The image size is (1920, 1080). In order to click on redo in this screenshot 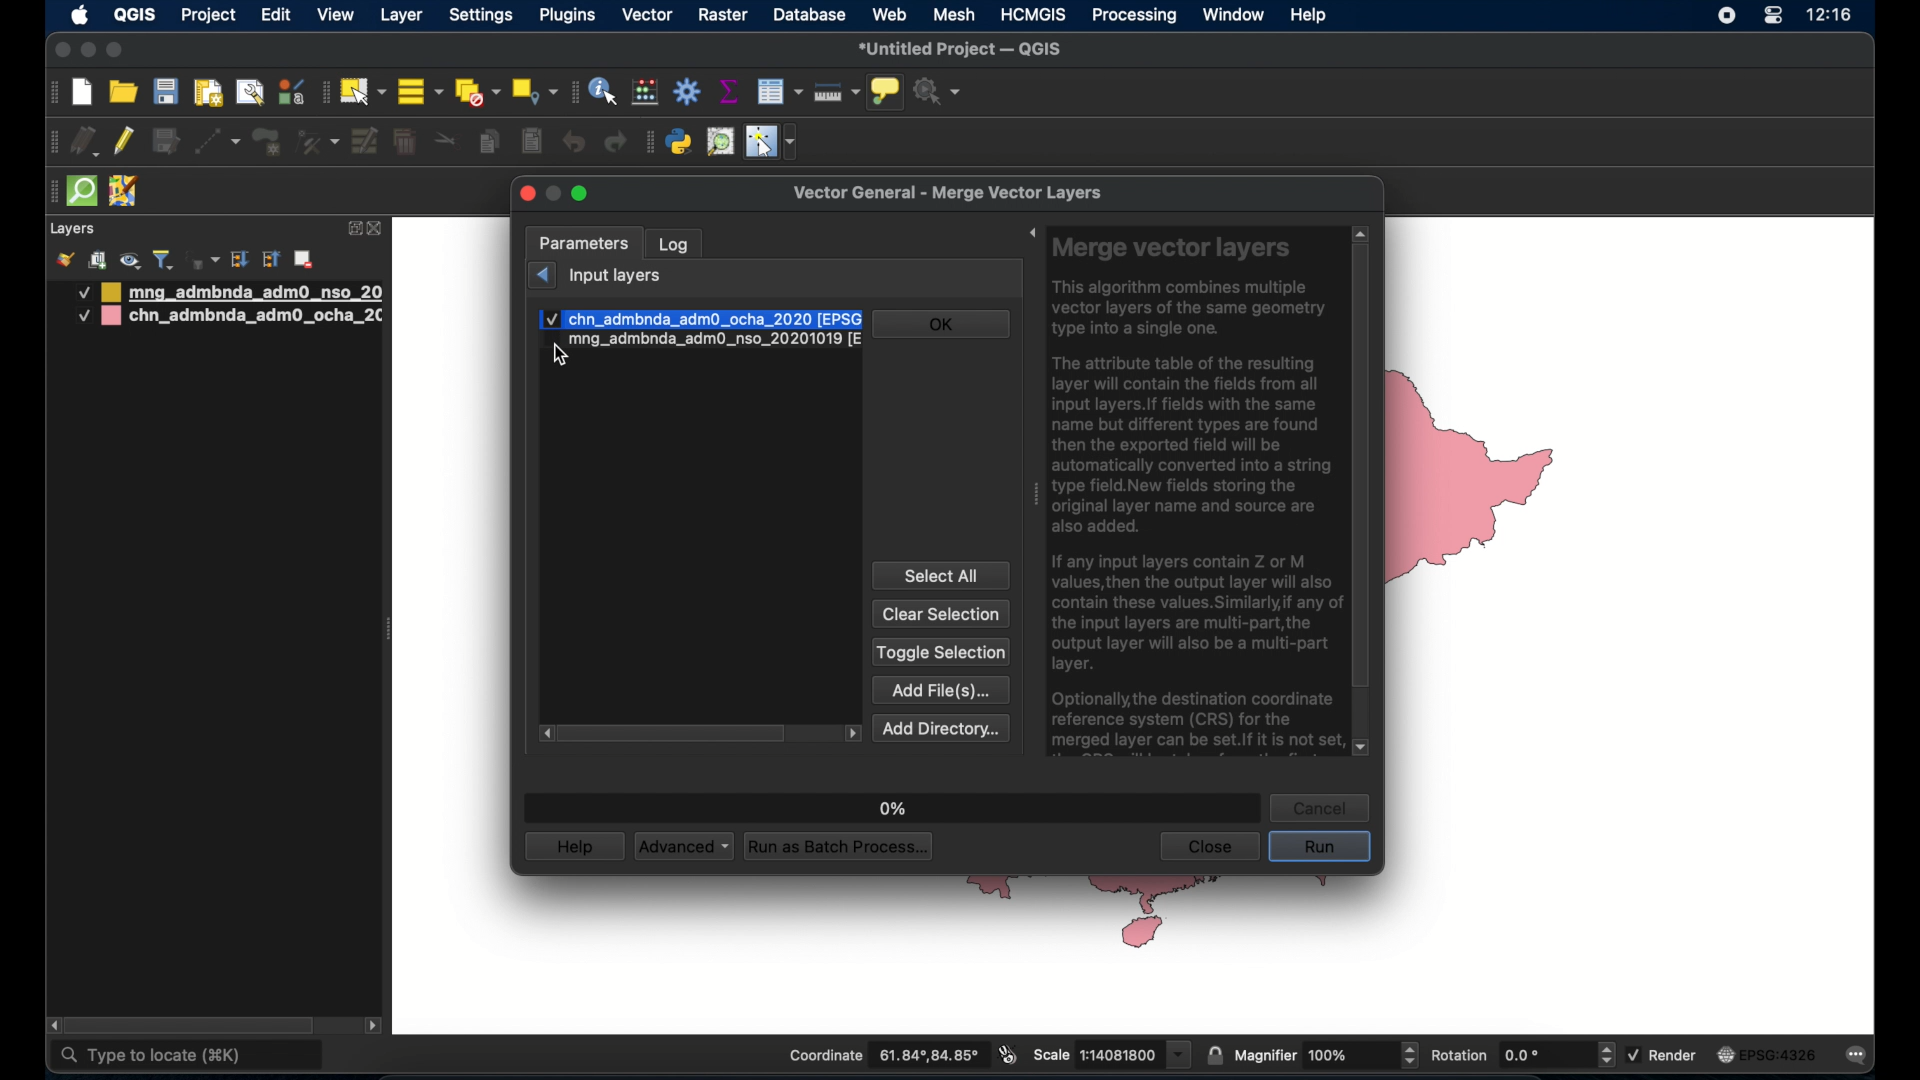, I will do `click(615, 142)`.